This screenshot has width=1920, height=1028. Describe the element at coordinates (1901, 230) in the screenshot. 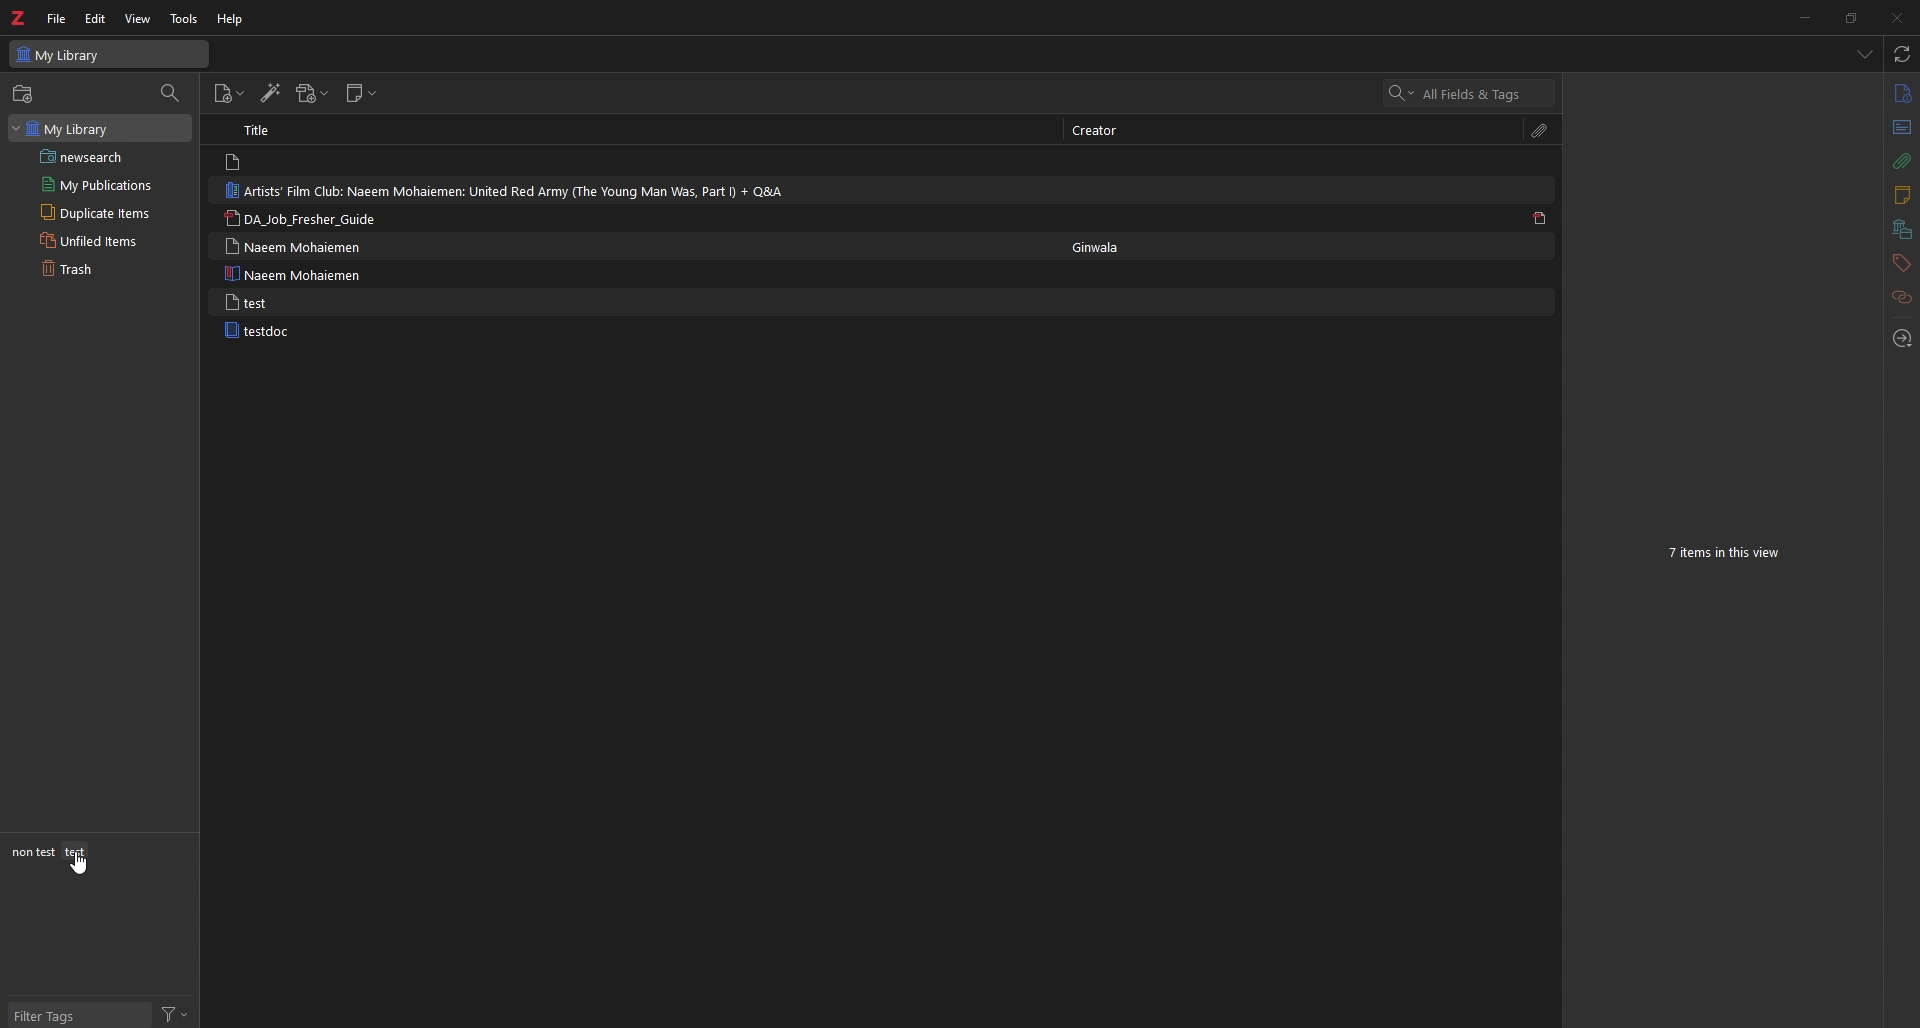

I see `libraries and collections` at that location.